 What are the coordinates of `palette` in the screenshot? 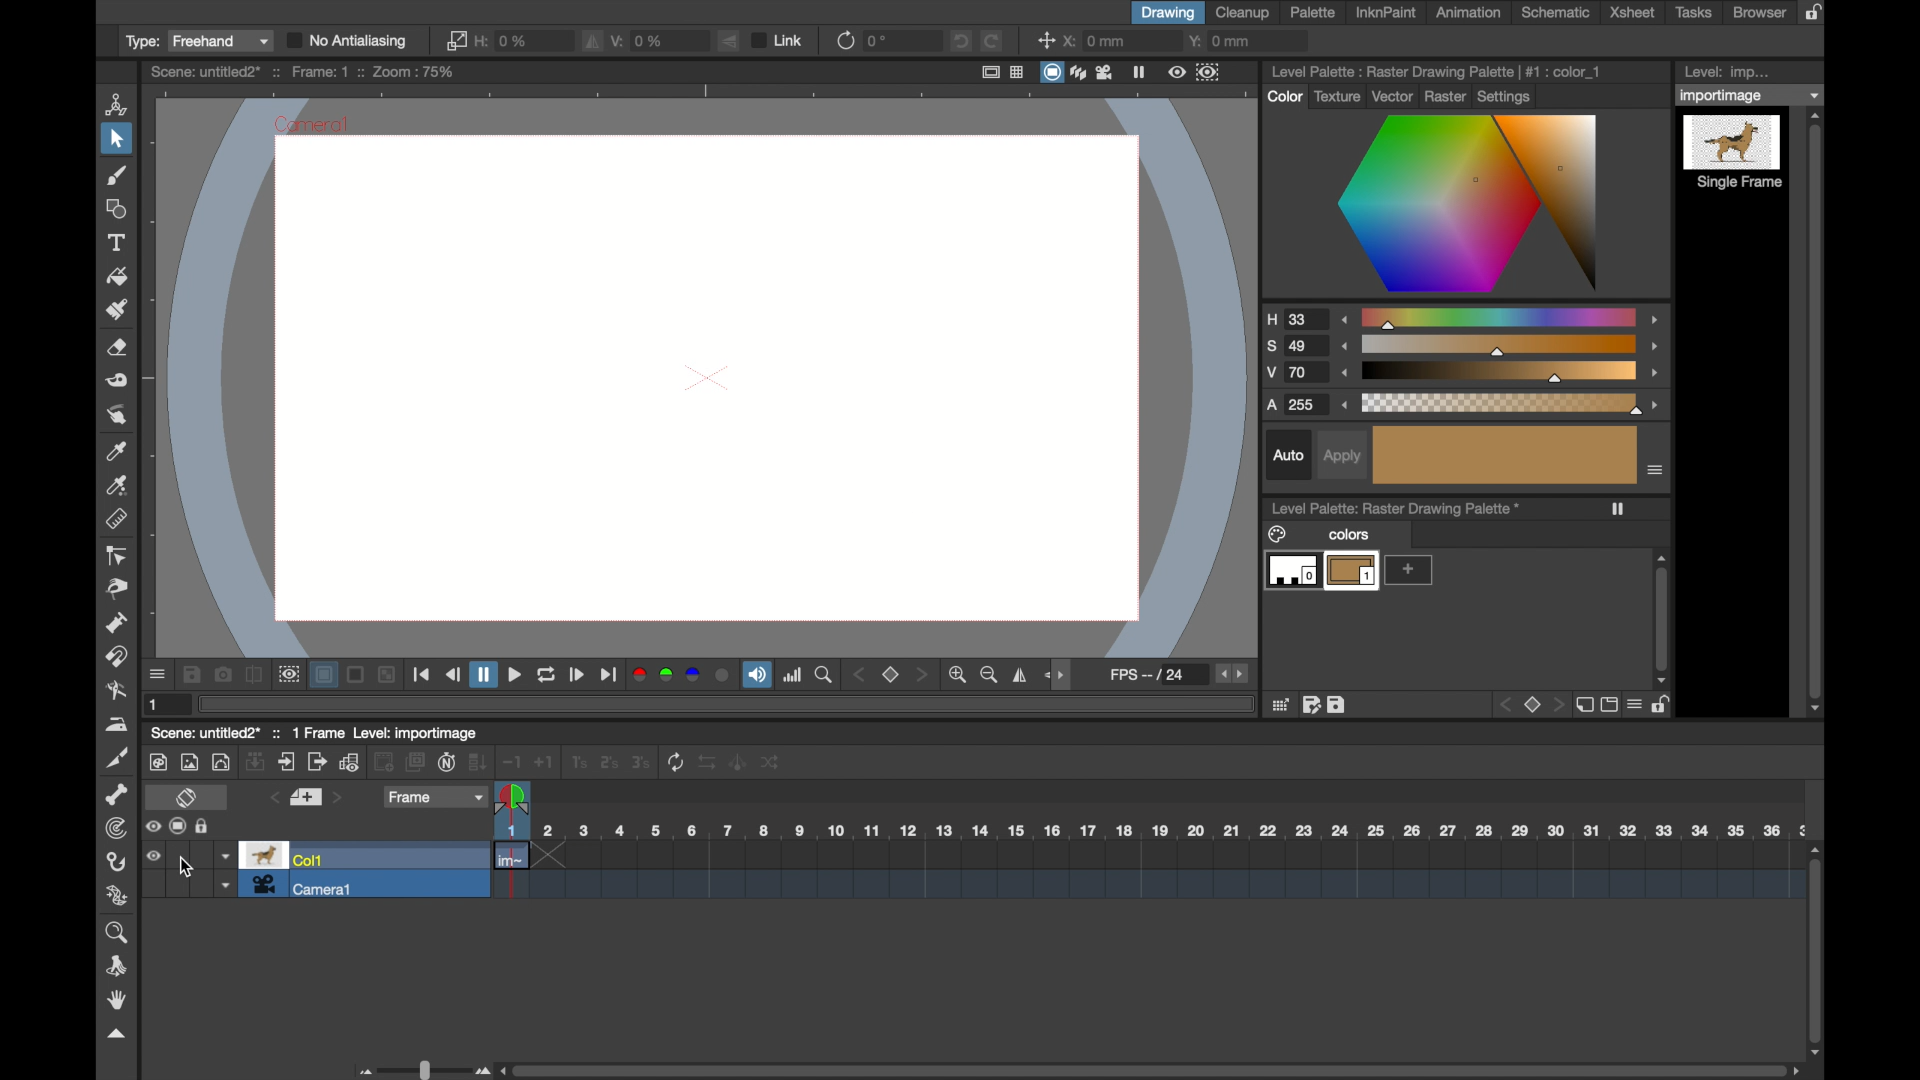 It's located at (1312, 13).